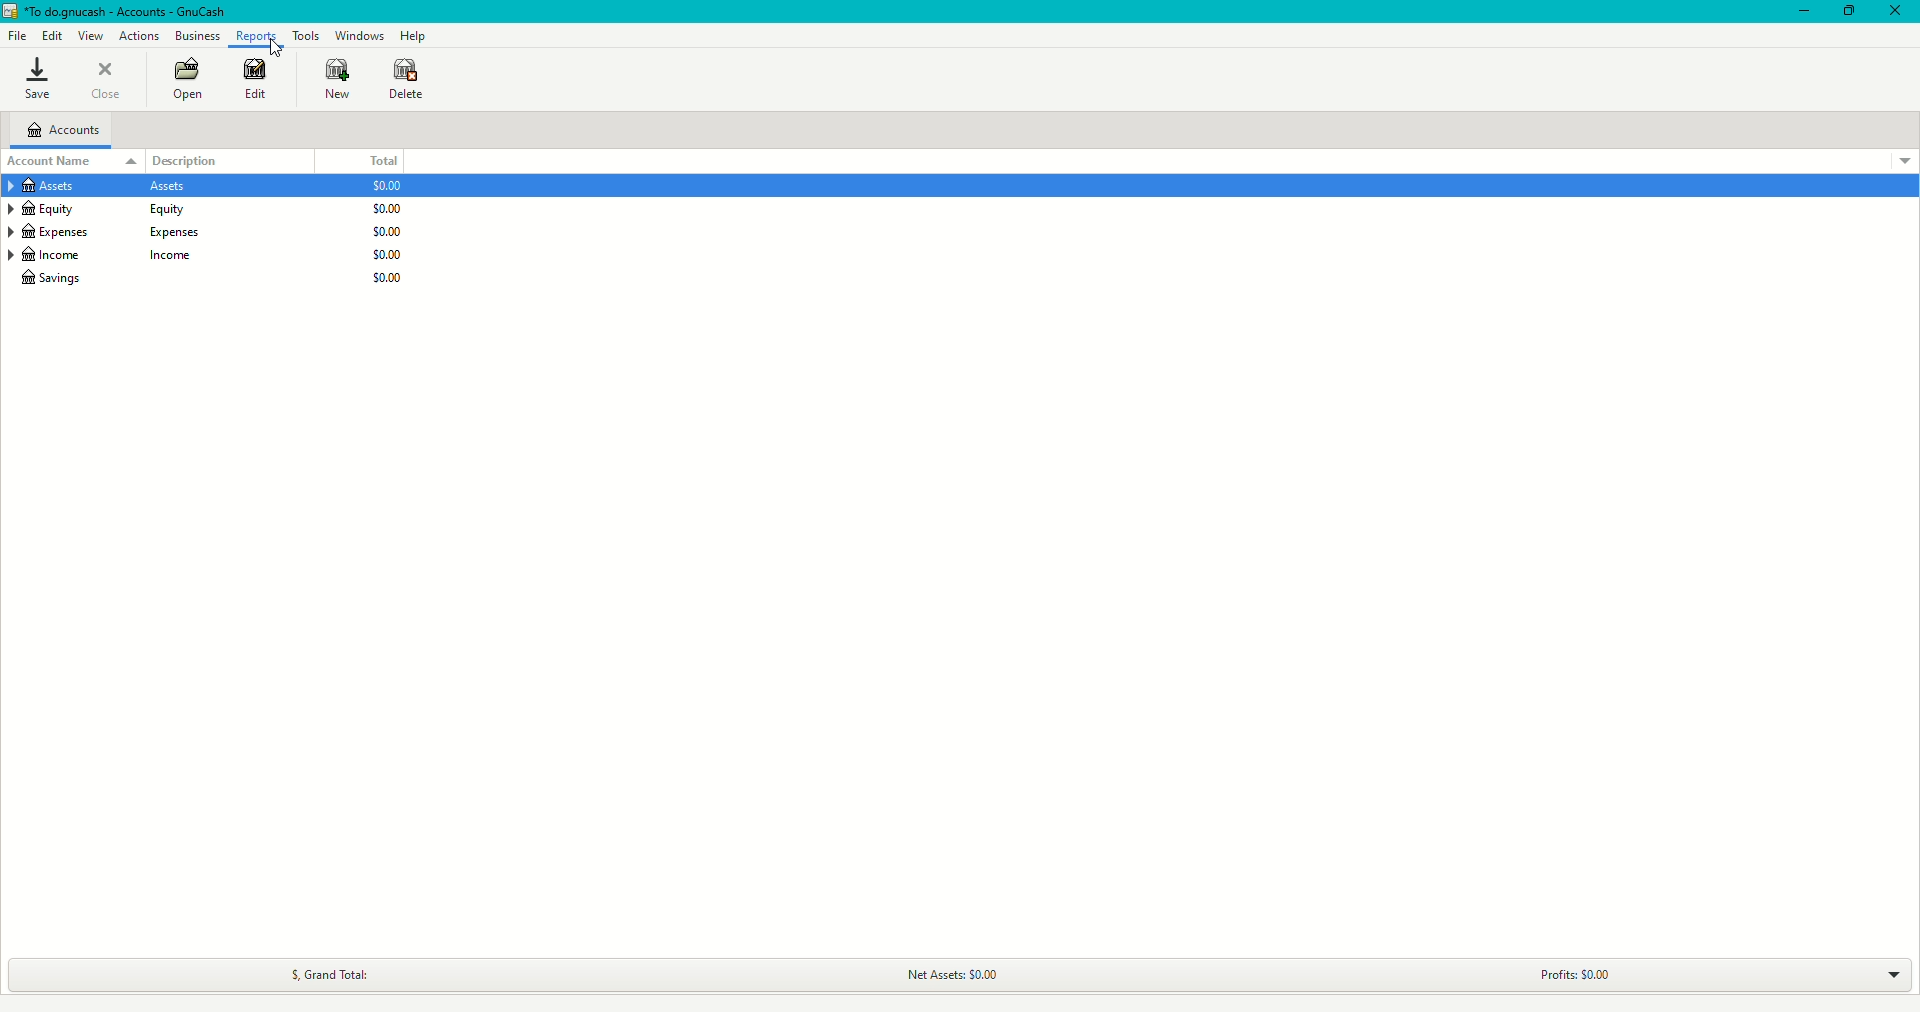 The width and height of the screenshot is (1920, 1012). What do you see at coordinates (308, 38) in the screenshot?
I see `Tools` at bounding box center [308, 38].